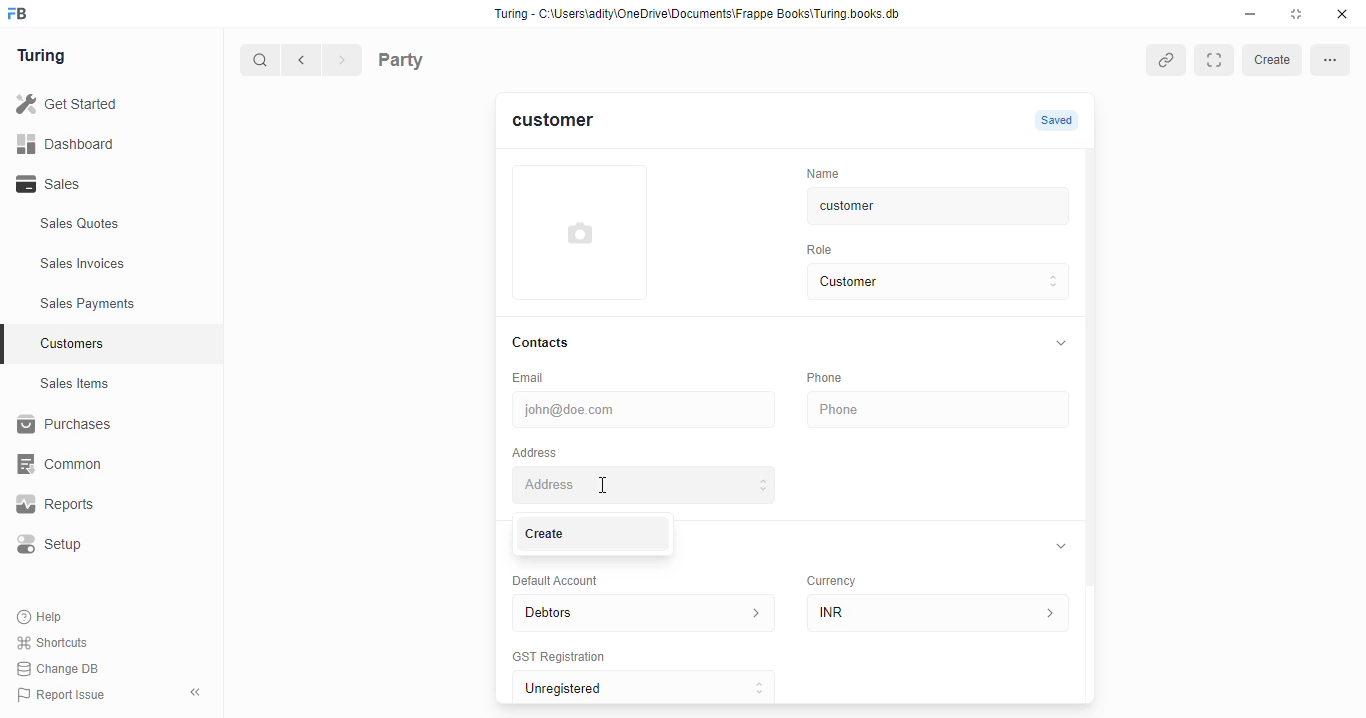  I want to click on Turing, so click(46, 57).